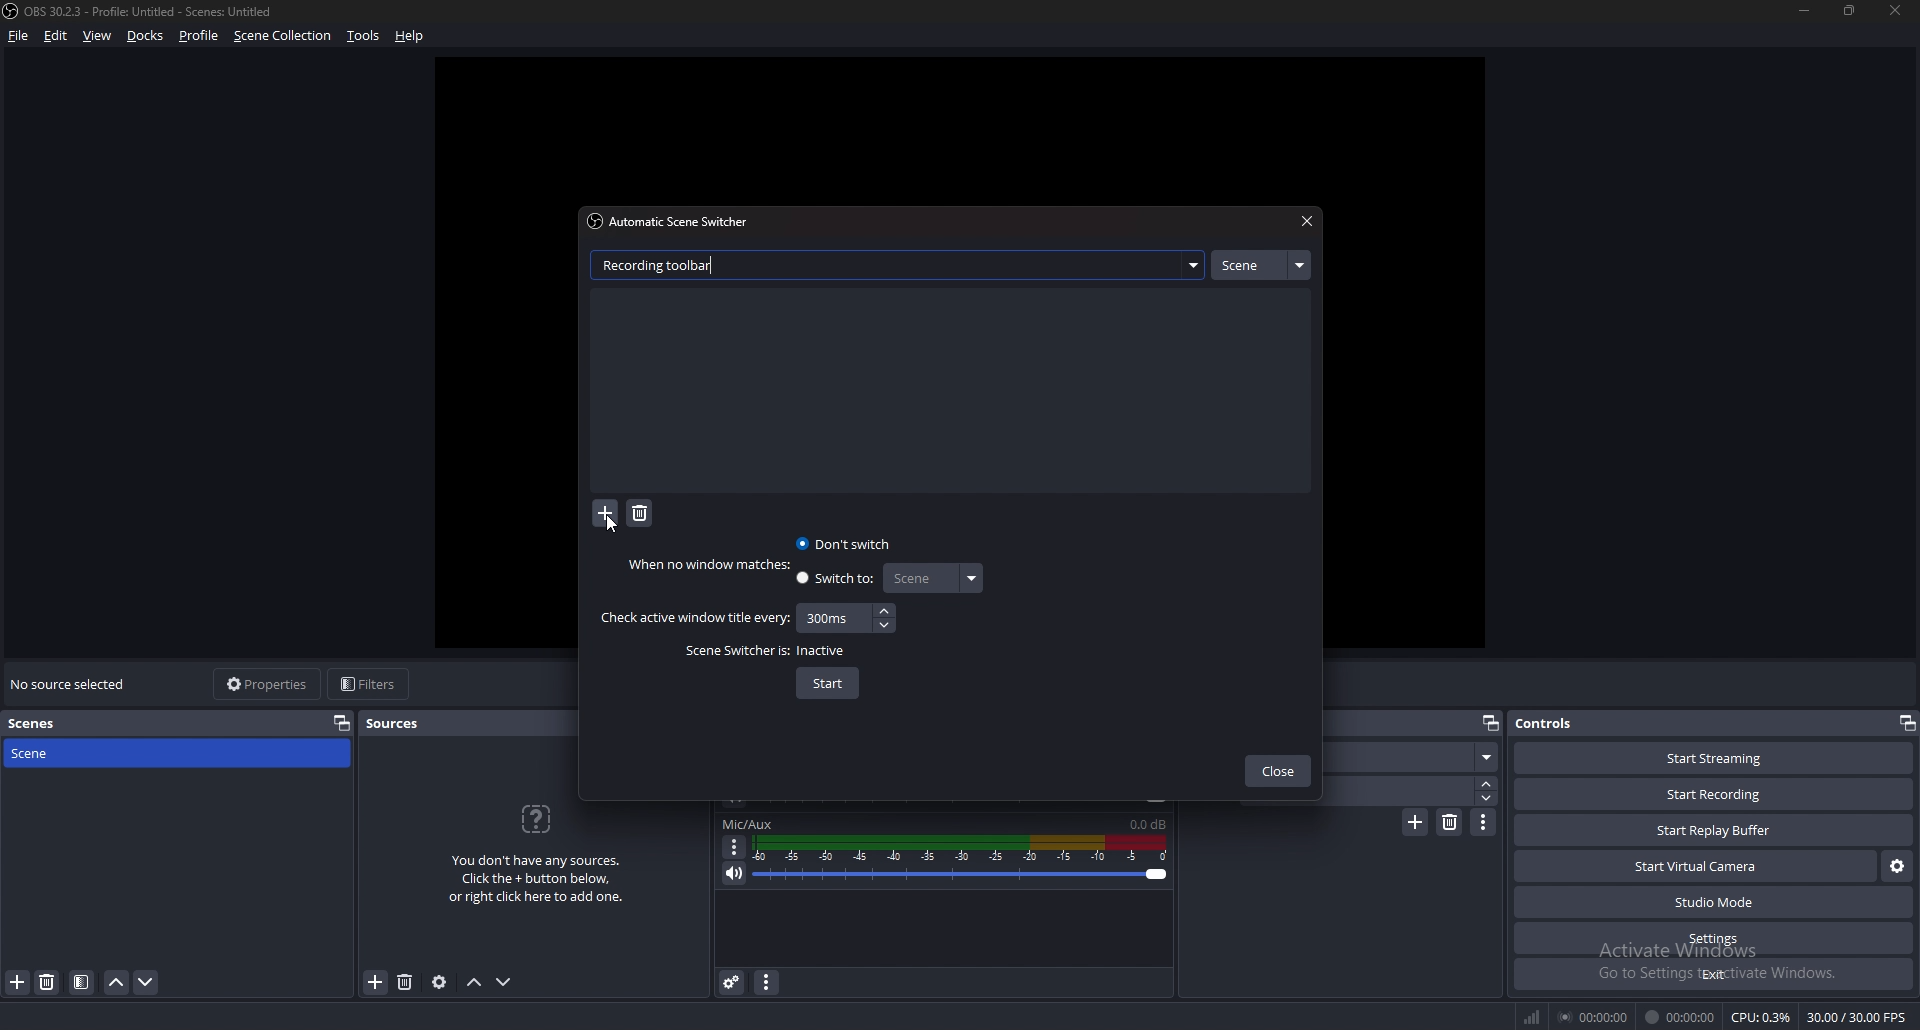 The width and height of the screenshot is (1920, 1030). Describe the element at coordinates (371, 683) in the screenshot. I see `filters` at that location.